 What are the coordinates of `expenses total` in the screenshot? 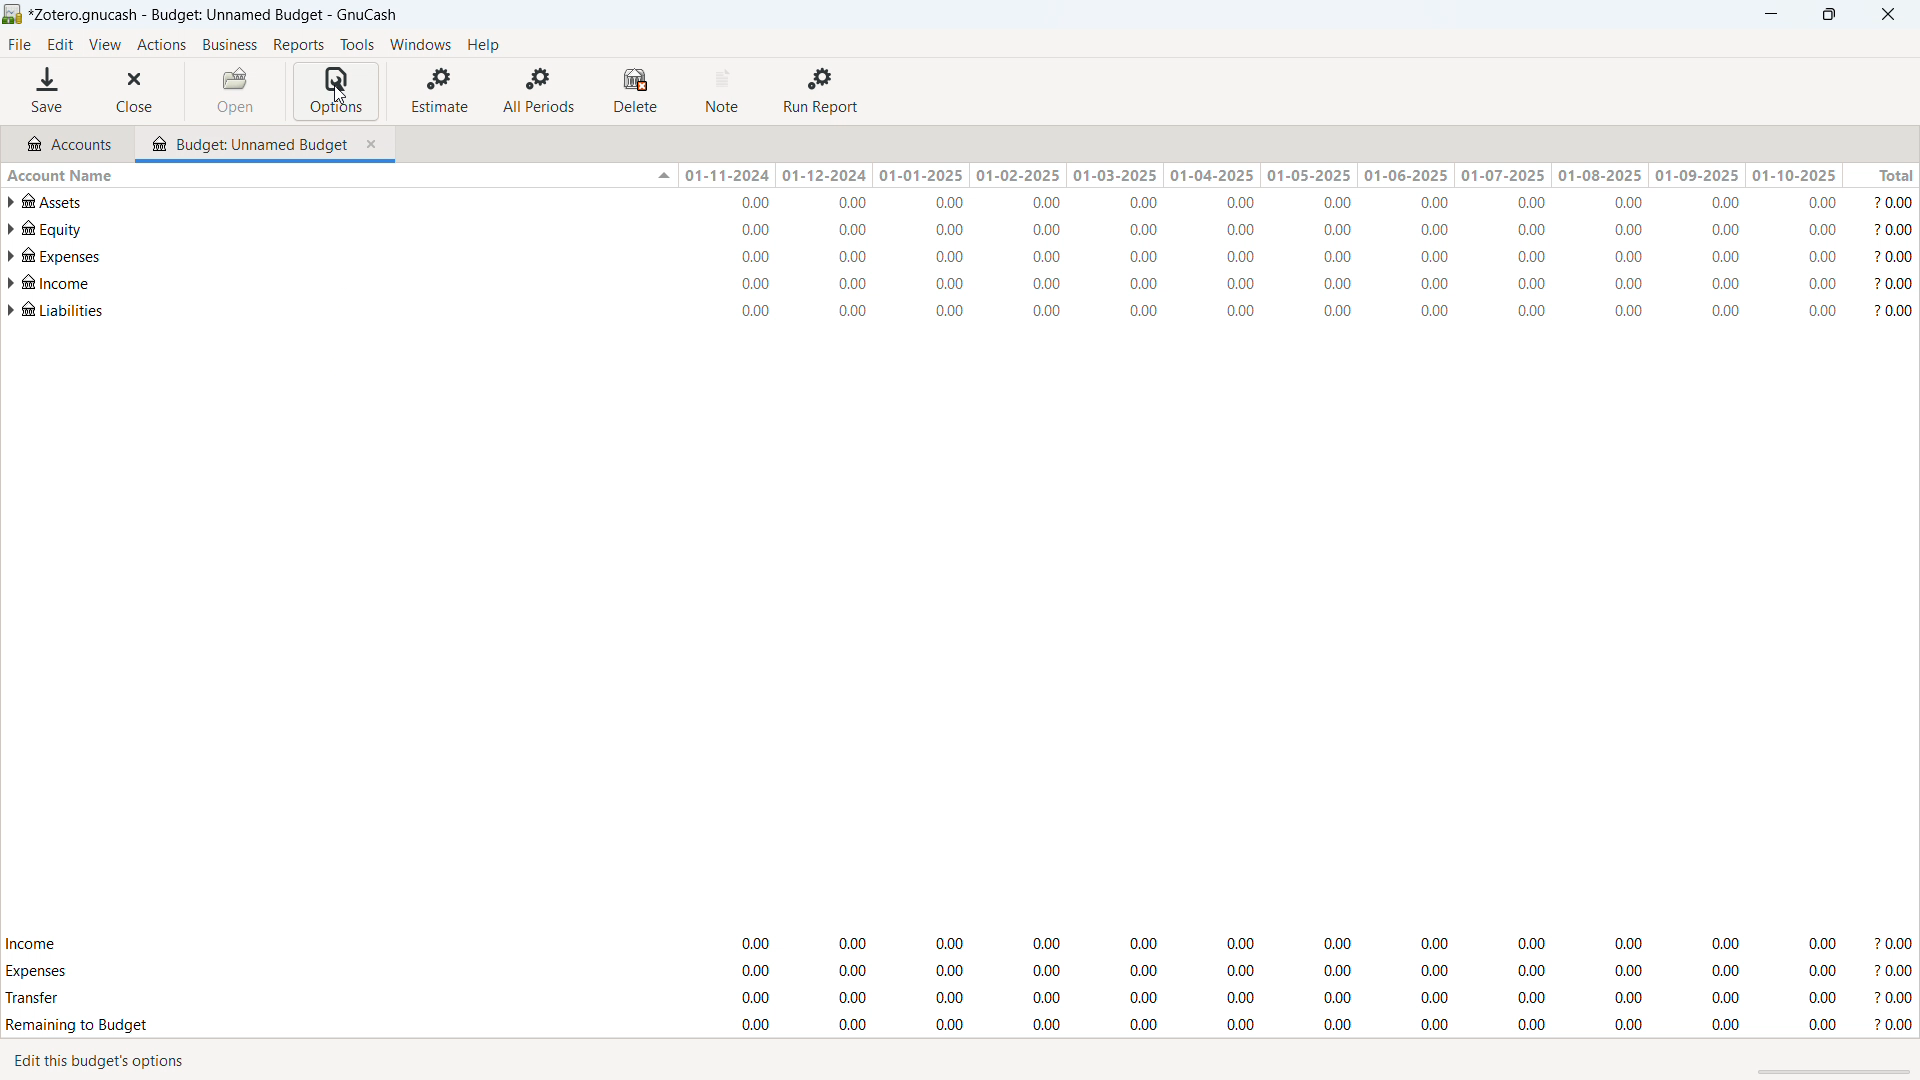 It's located at (960, 971).